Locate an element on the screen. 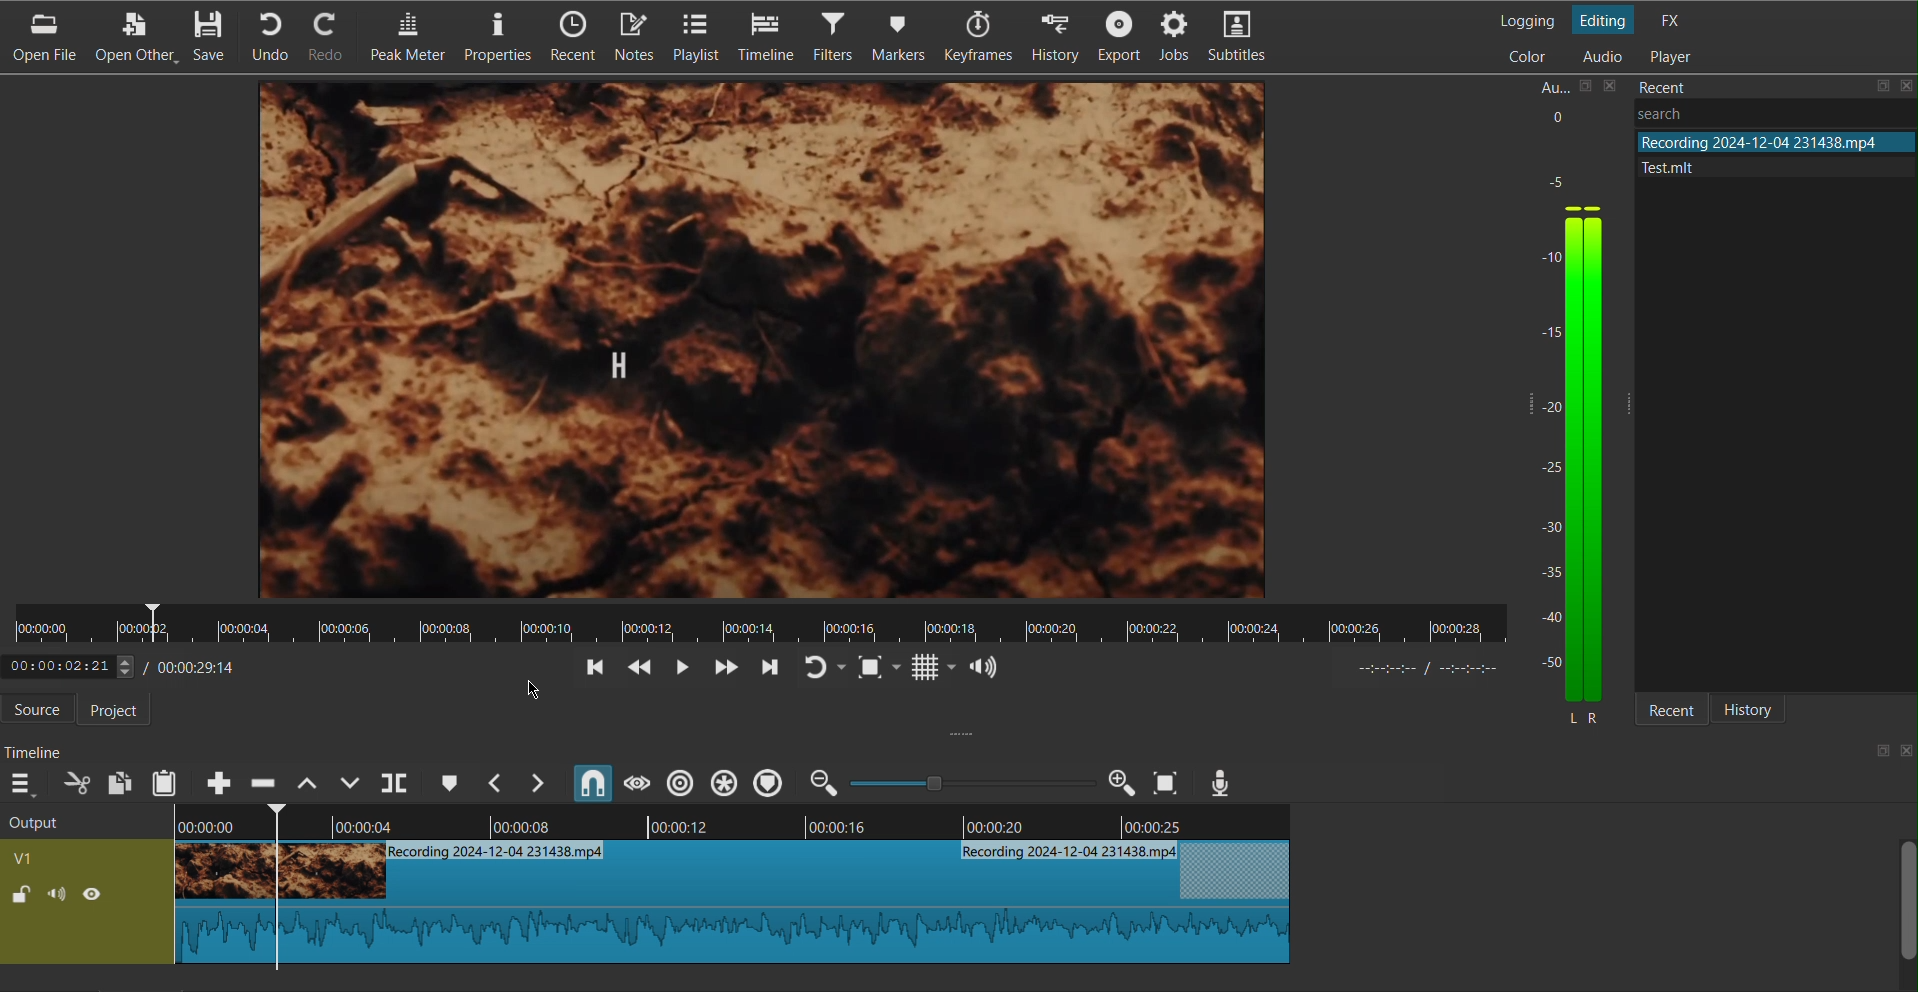 The height and width of the screenshot is (992, 1918). Cut is located at coordinates (272, 890).